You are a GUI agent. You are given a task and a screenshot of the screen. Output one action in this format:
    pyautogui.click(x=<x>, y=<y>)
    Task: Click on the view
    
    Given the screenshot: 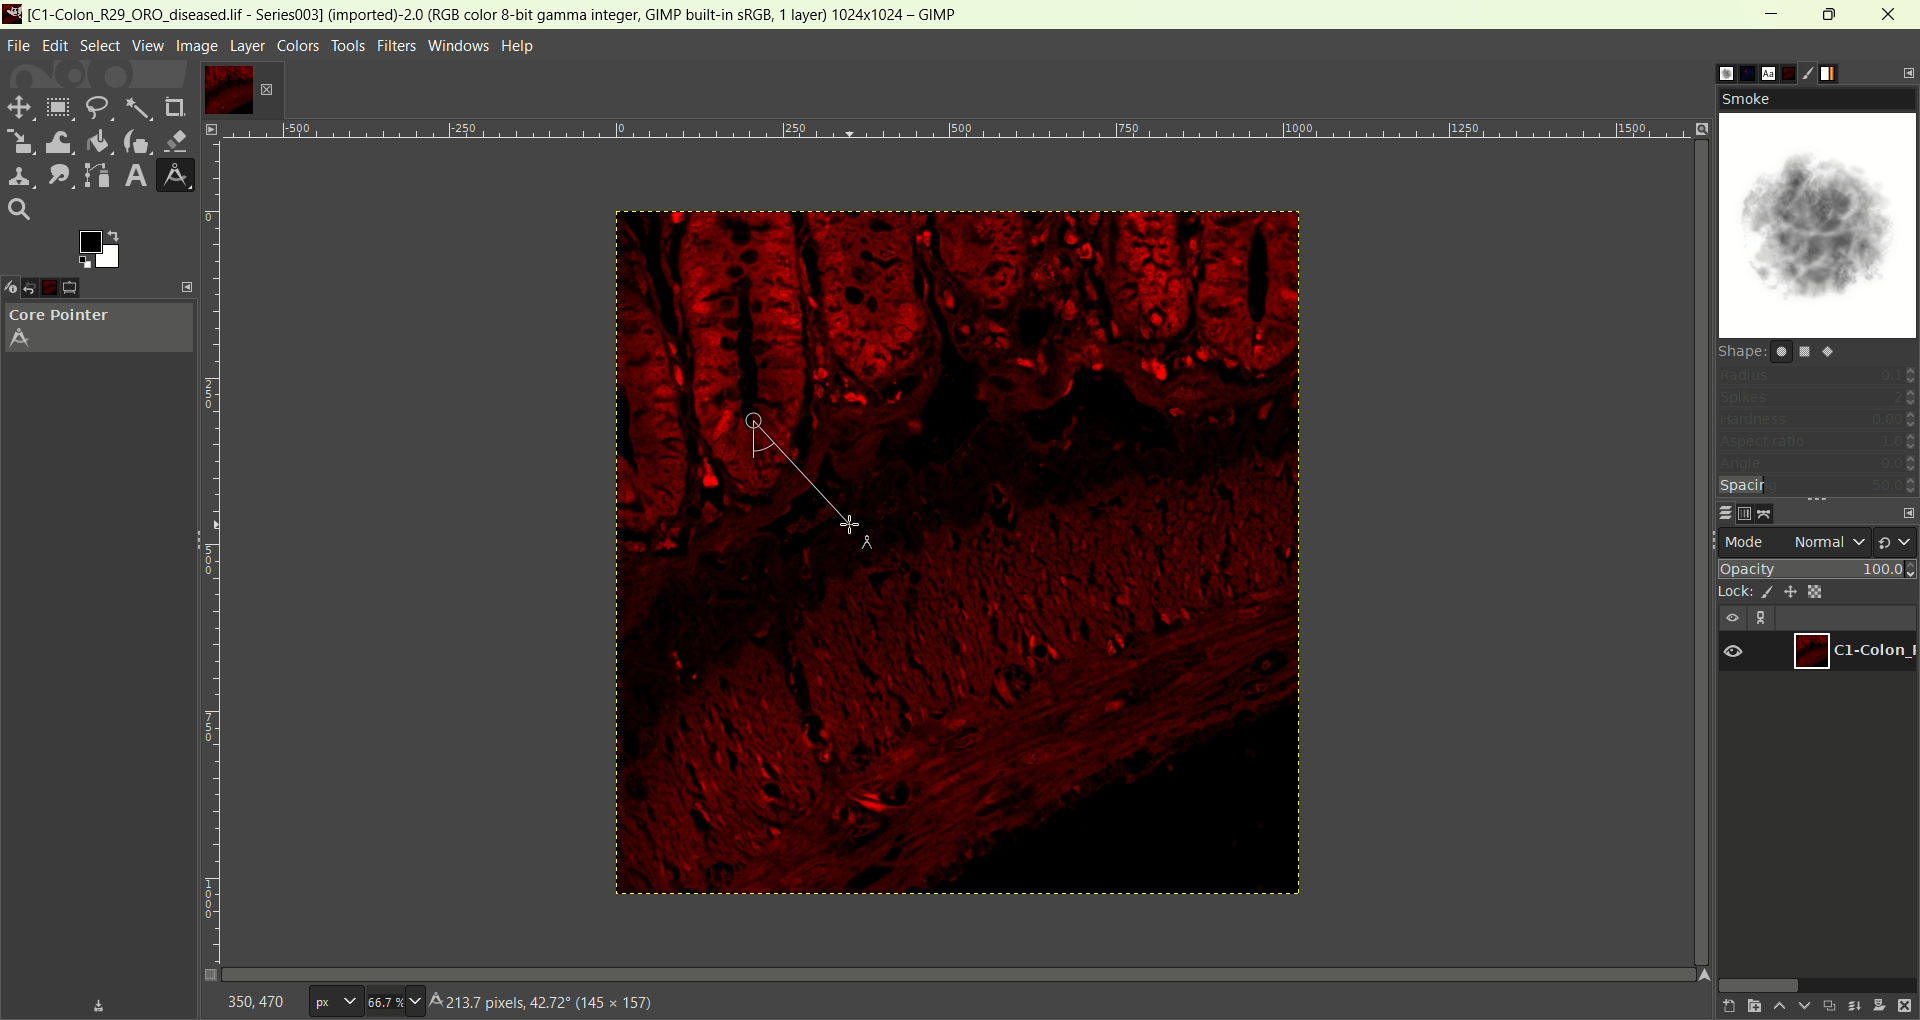 What is the action you would take?
    pyautogui.click(x=147, y=45)
    